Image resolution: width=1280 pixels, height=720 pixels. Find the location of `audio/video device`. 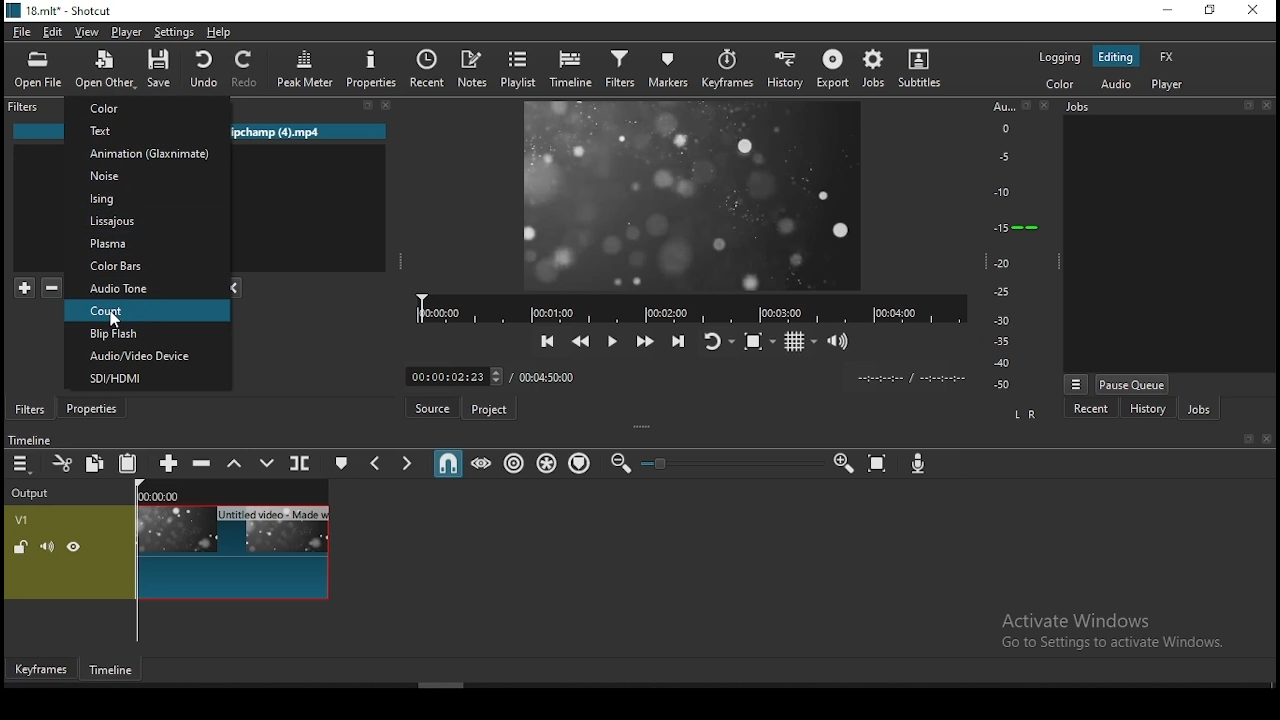

audio/video device is located at coordinates (148, 357).